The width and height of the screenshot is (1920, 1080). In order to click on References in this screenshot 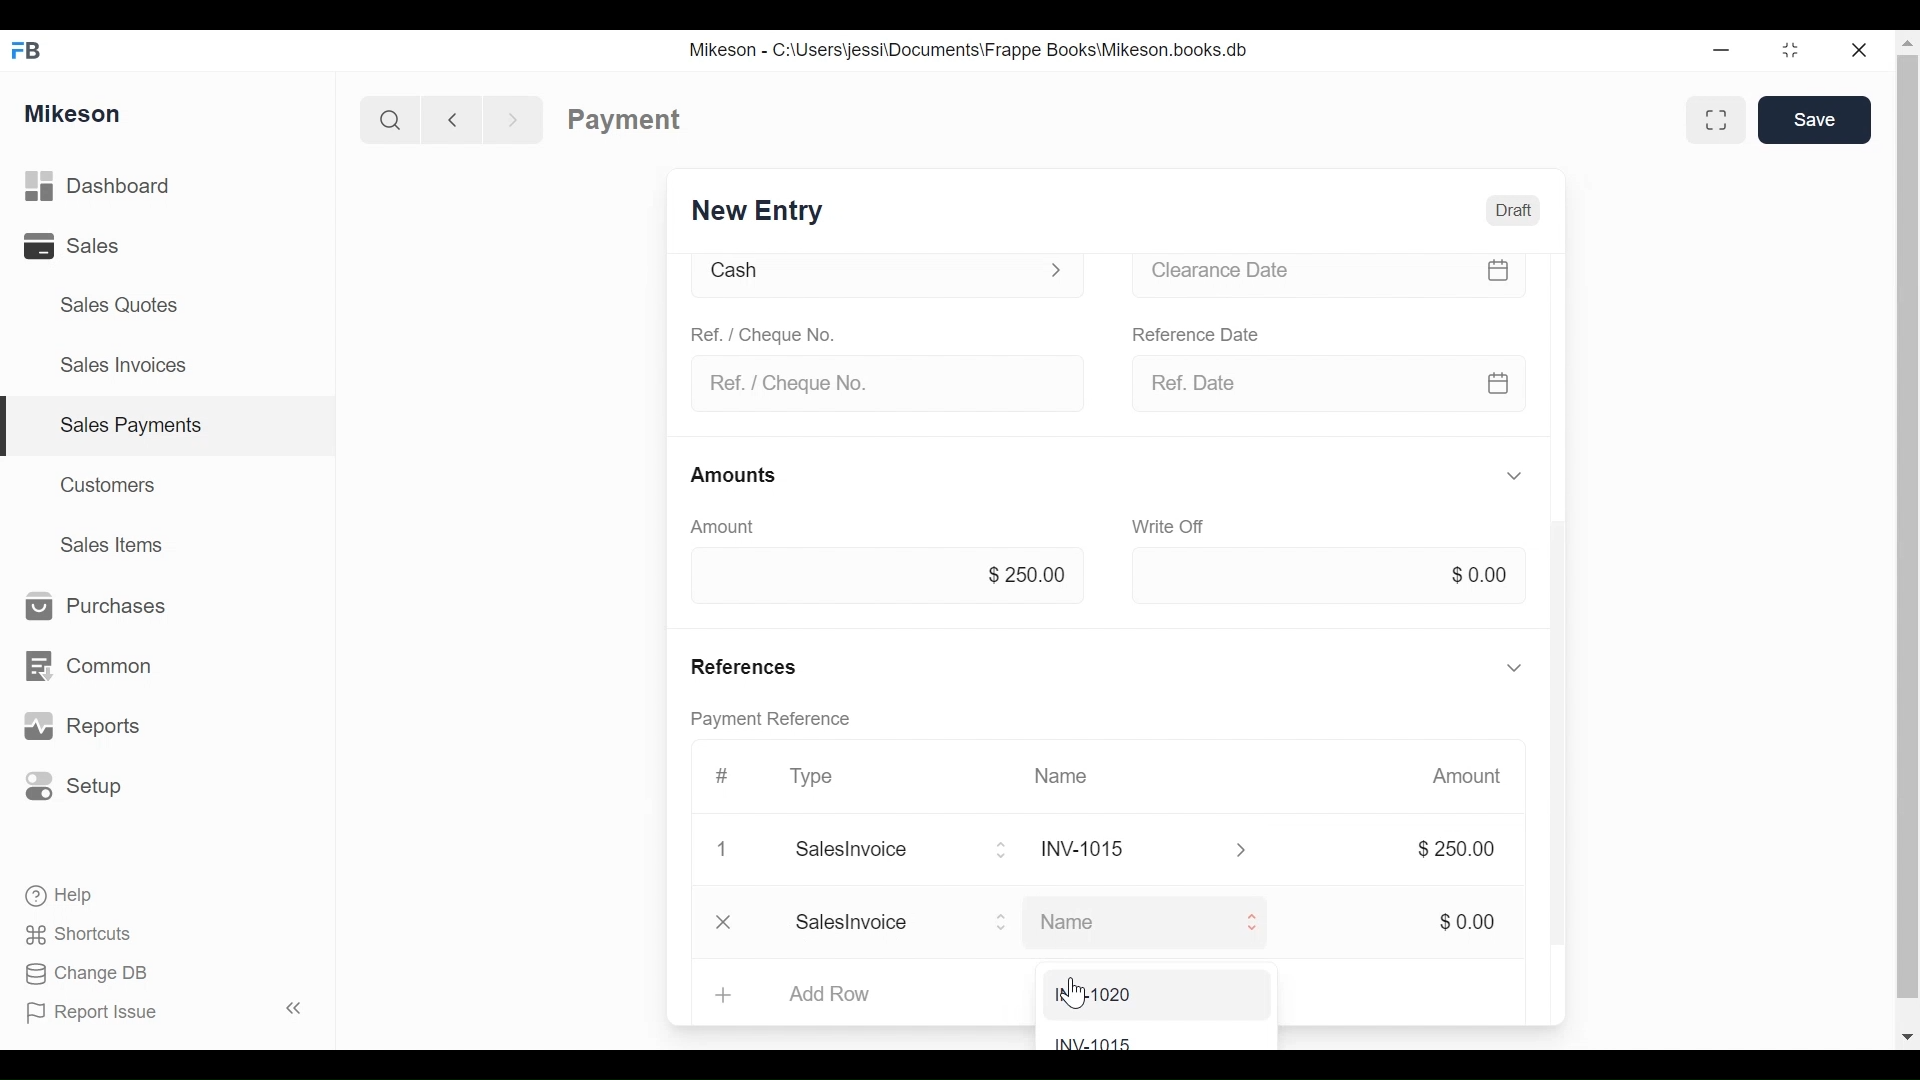, I will do `click(766, 666)`.